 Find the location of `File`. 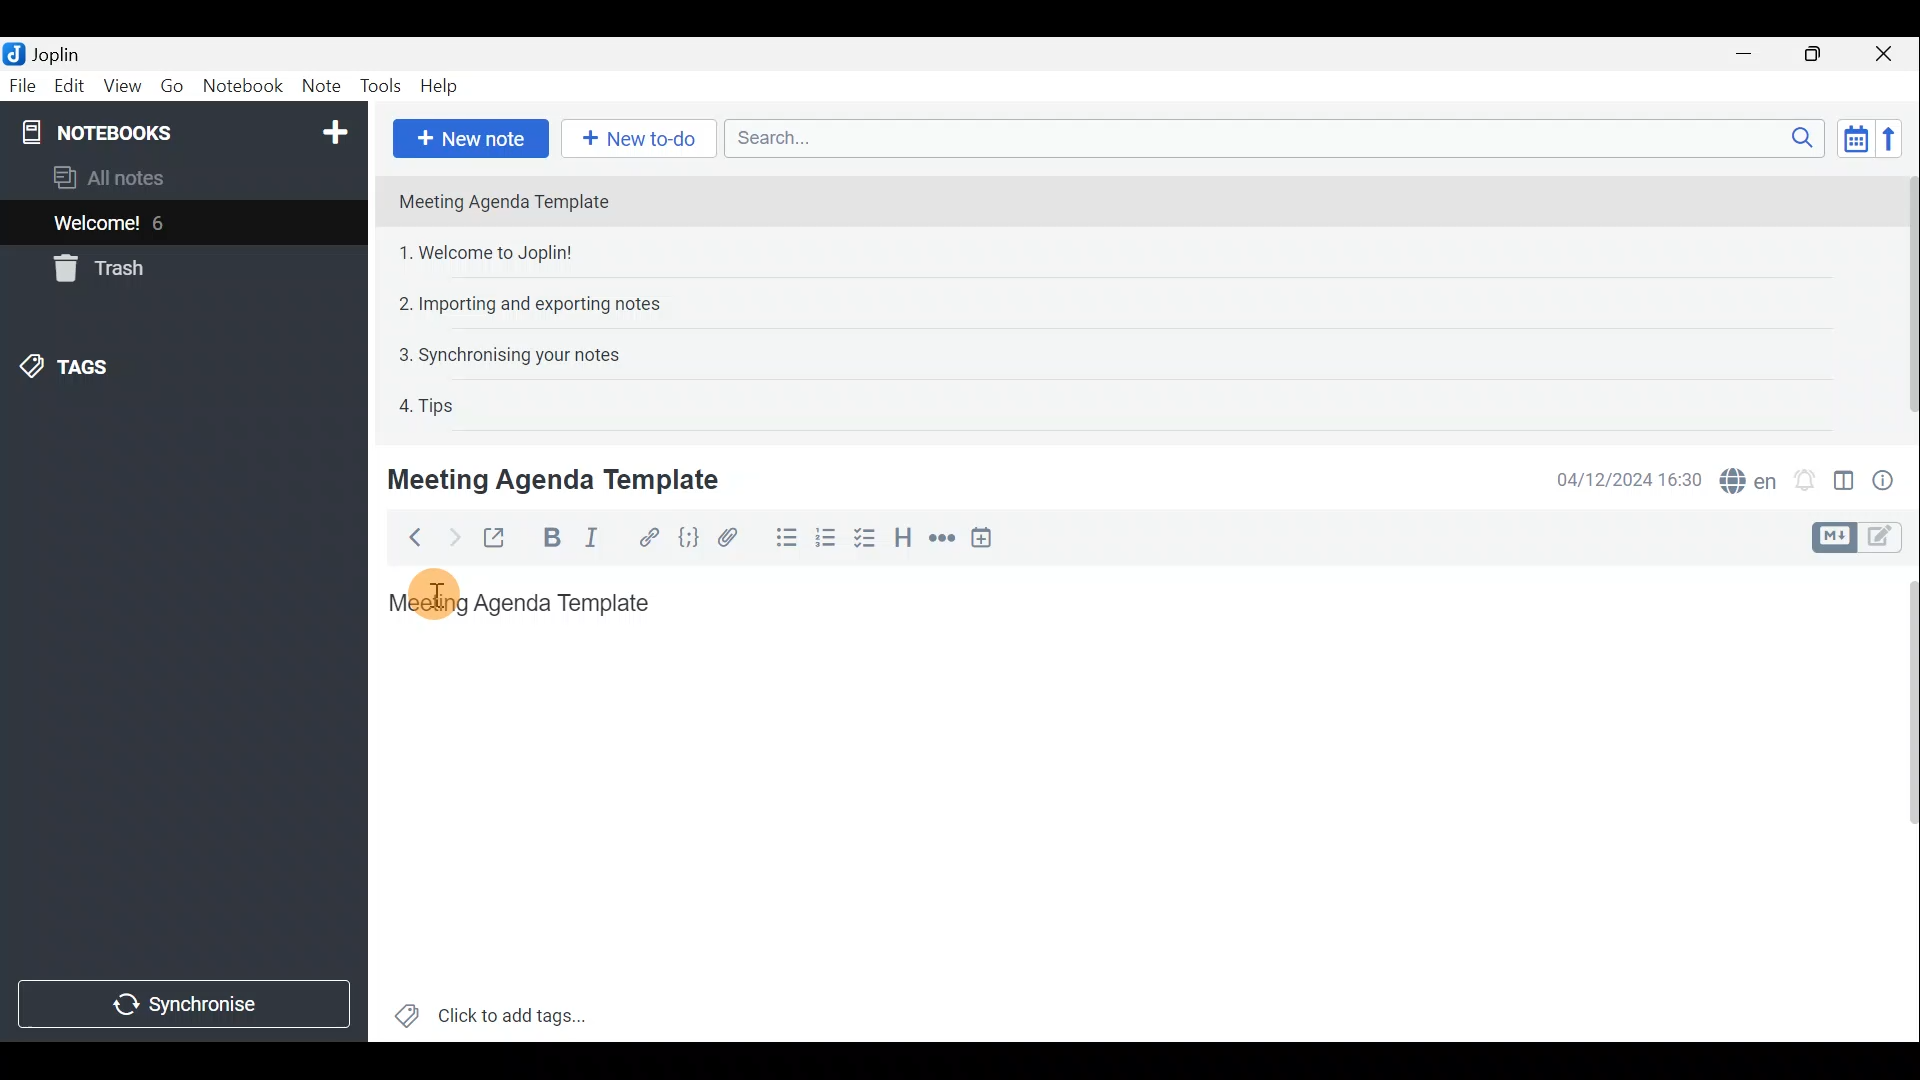

File is located at coordinates (23, 84).